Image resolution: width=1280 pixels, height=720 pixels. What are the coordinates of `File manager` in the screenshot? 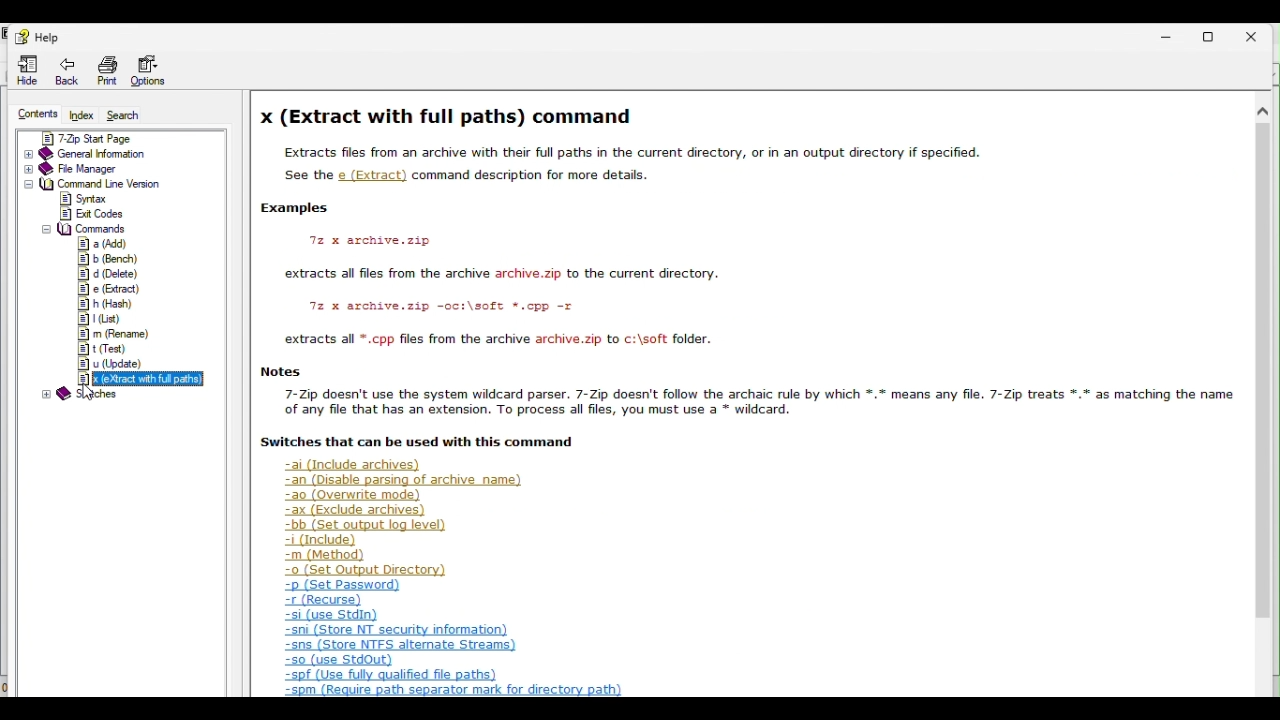 It's located at (83, 170).